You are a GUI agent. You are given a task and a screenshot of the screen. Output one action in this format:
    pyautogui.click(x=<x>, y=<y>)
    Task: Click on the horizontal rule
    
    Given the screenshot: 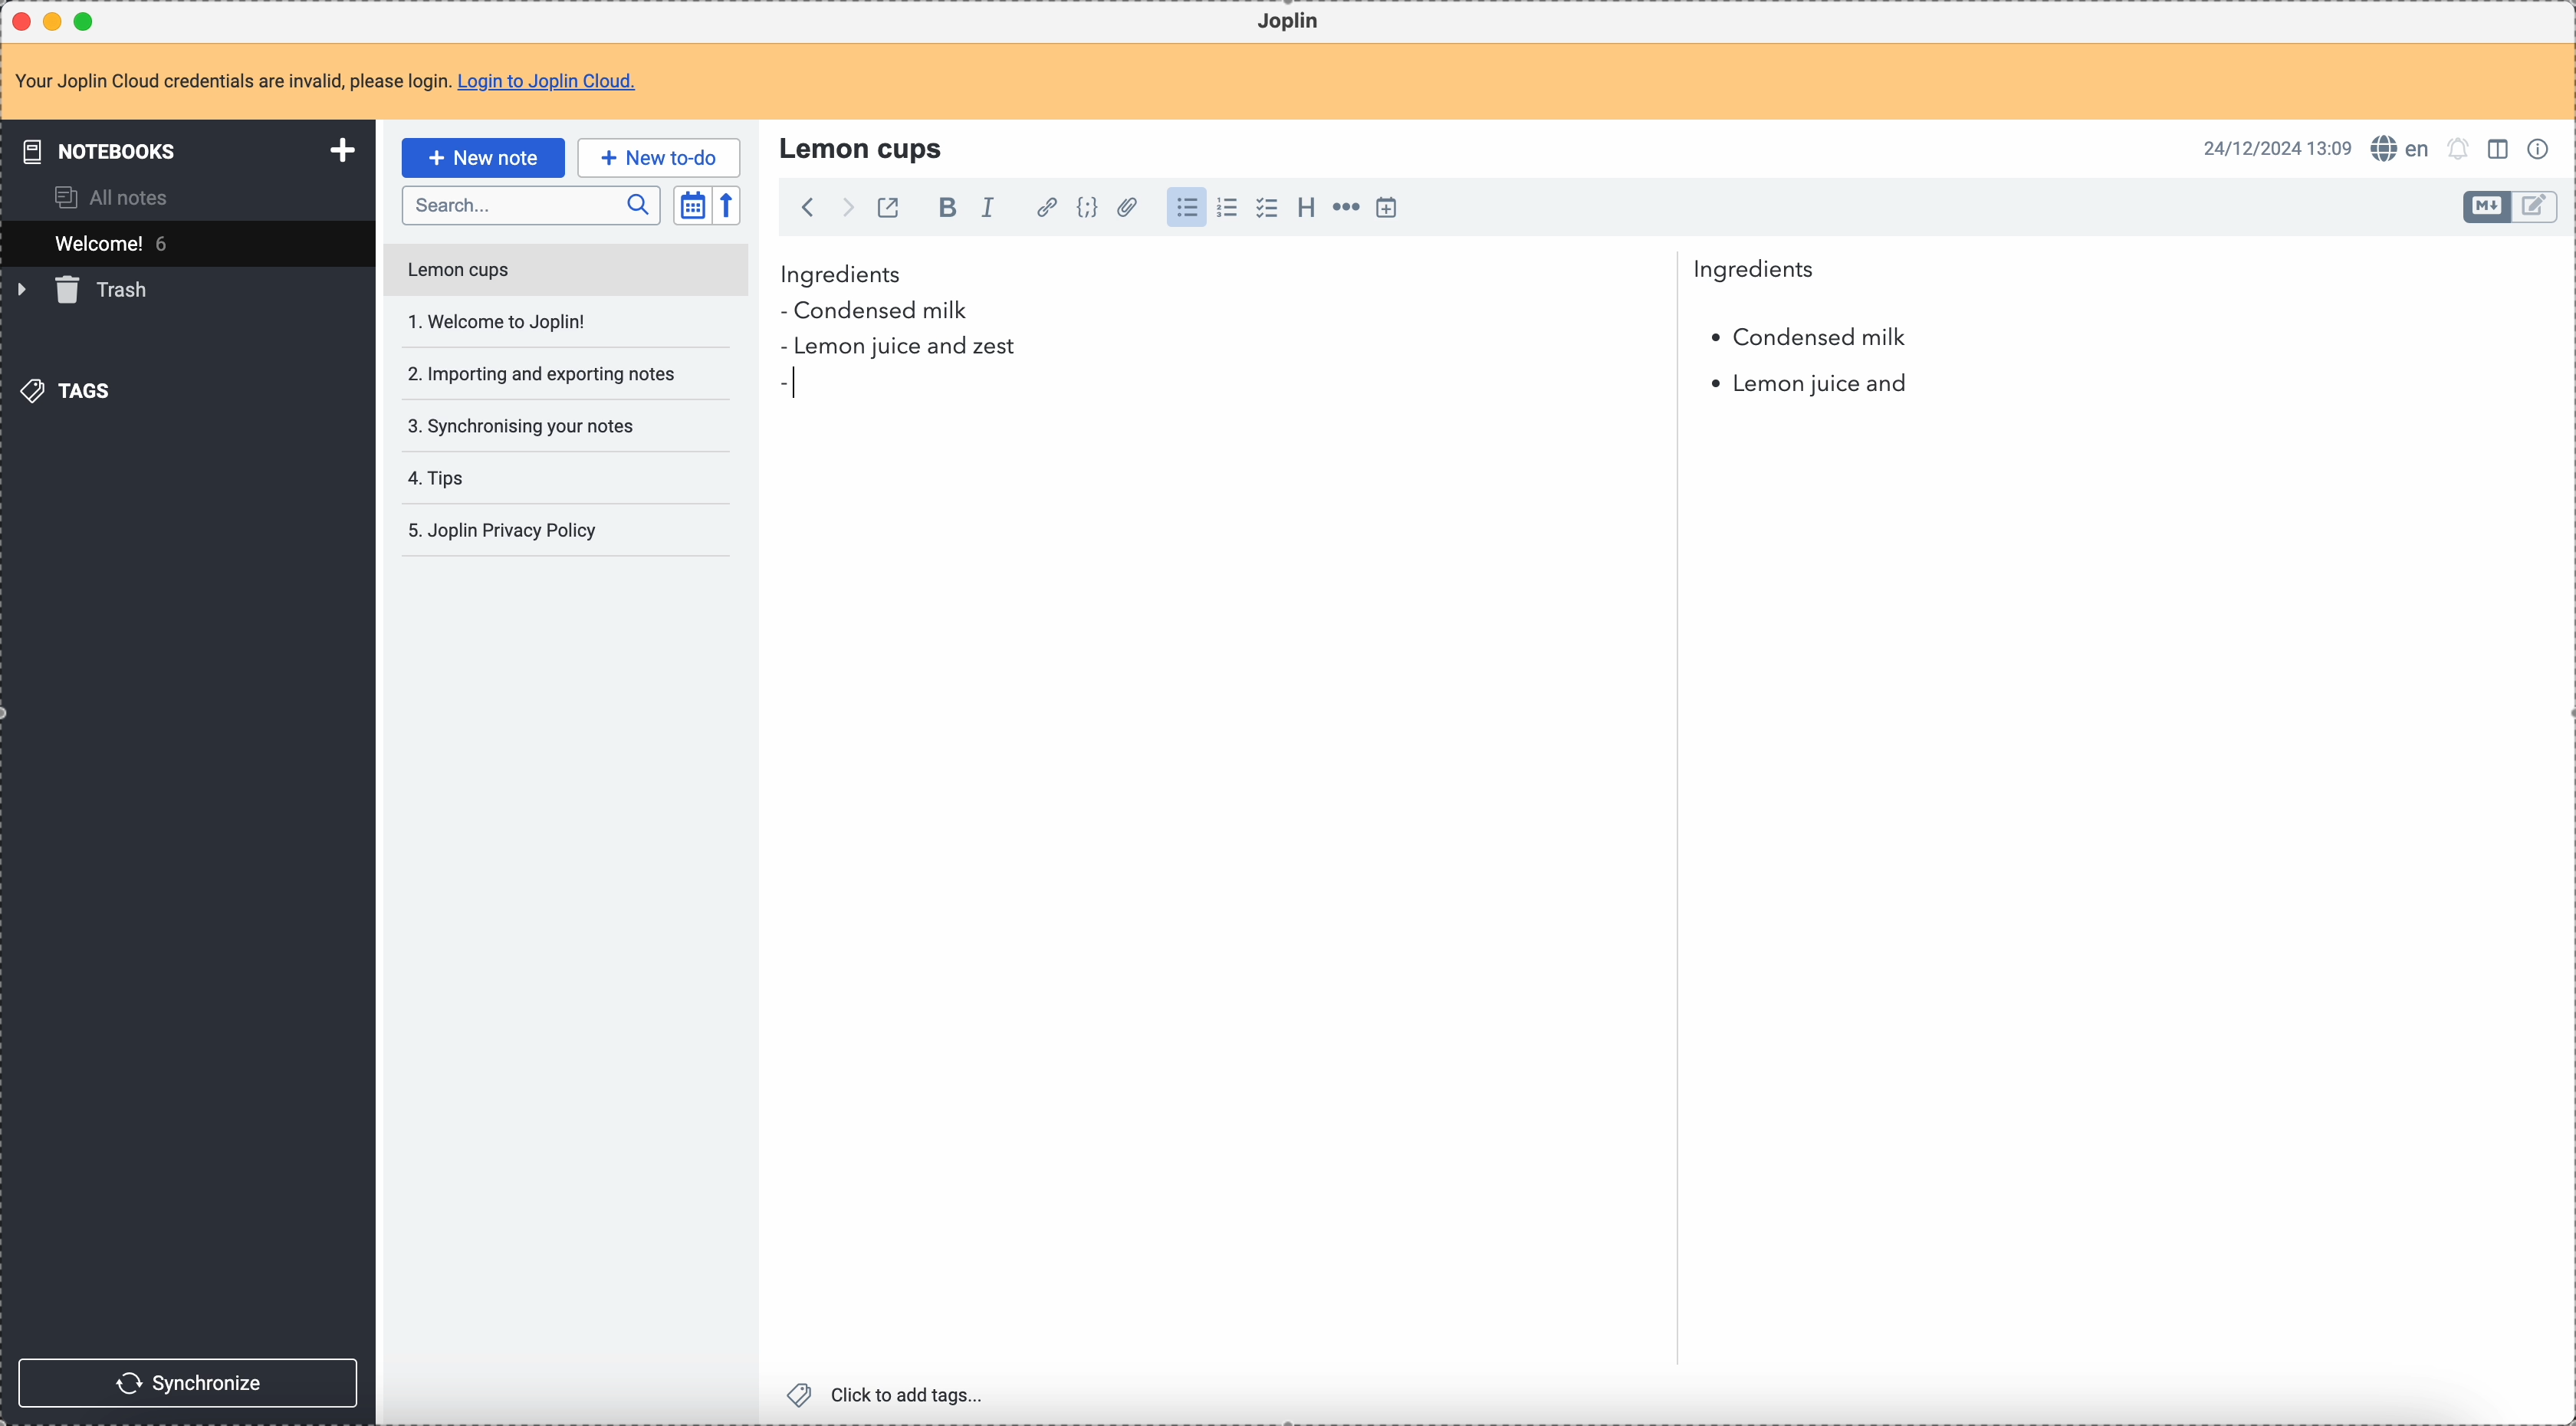 What is the action you would take?
    pyautogui.click(x=1343, y=210)
    